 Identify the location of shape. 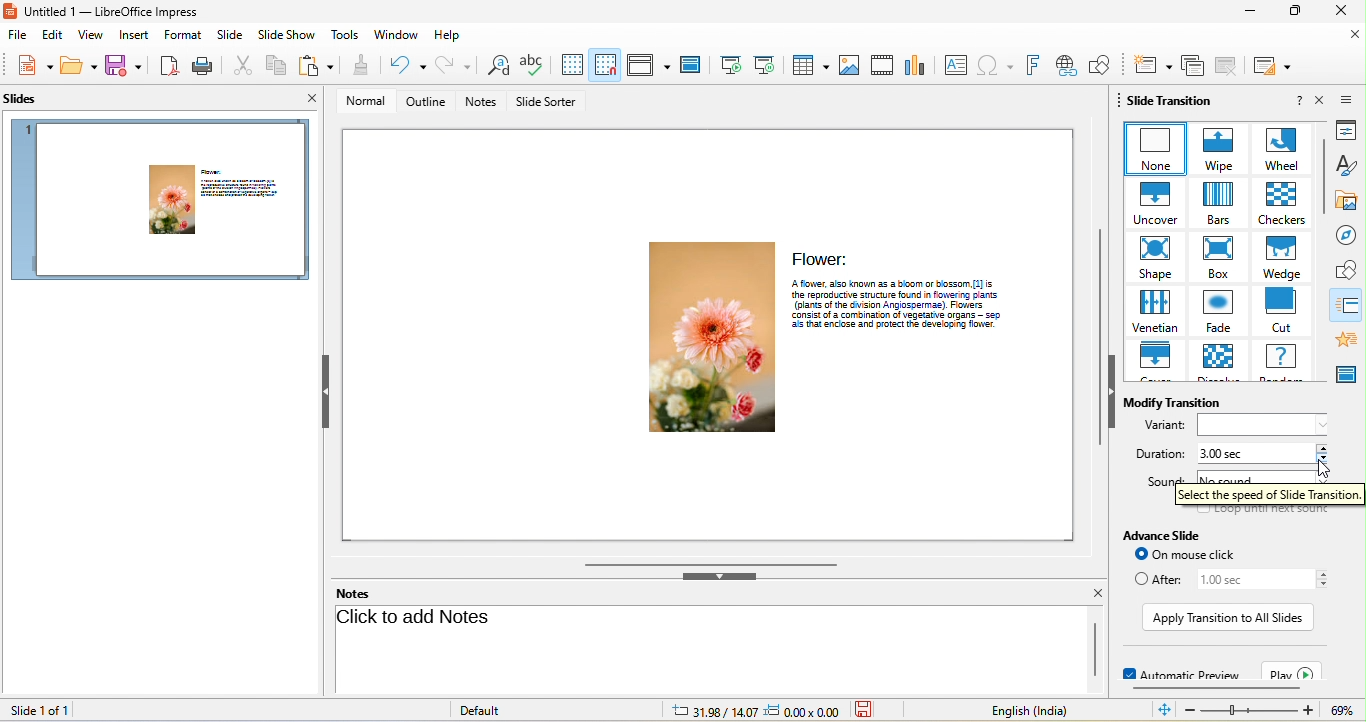
(1153, 259).